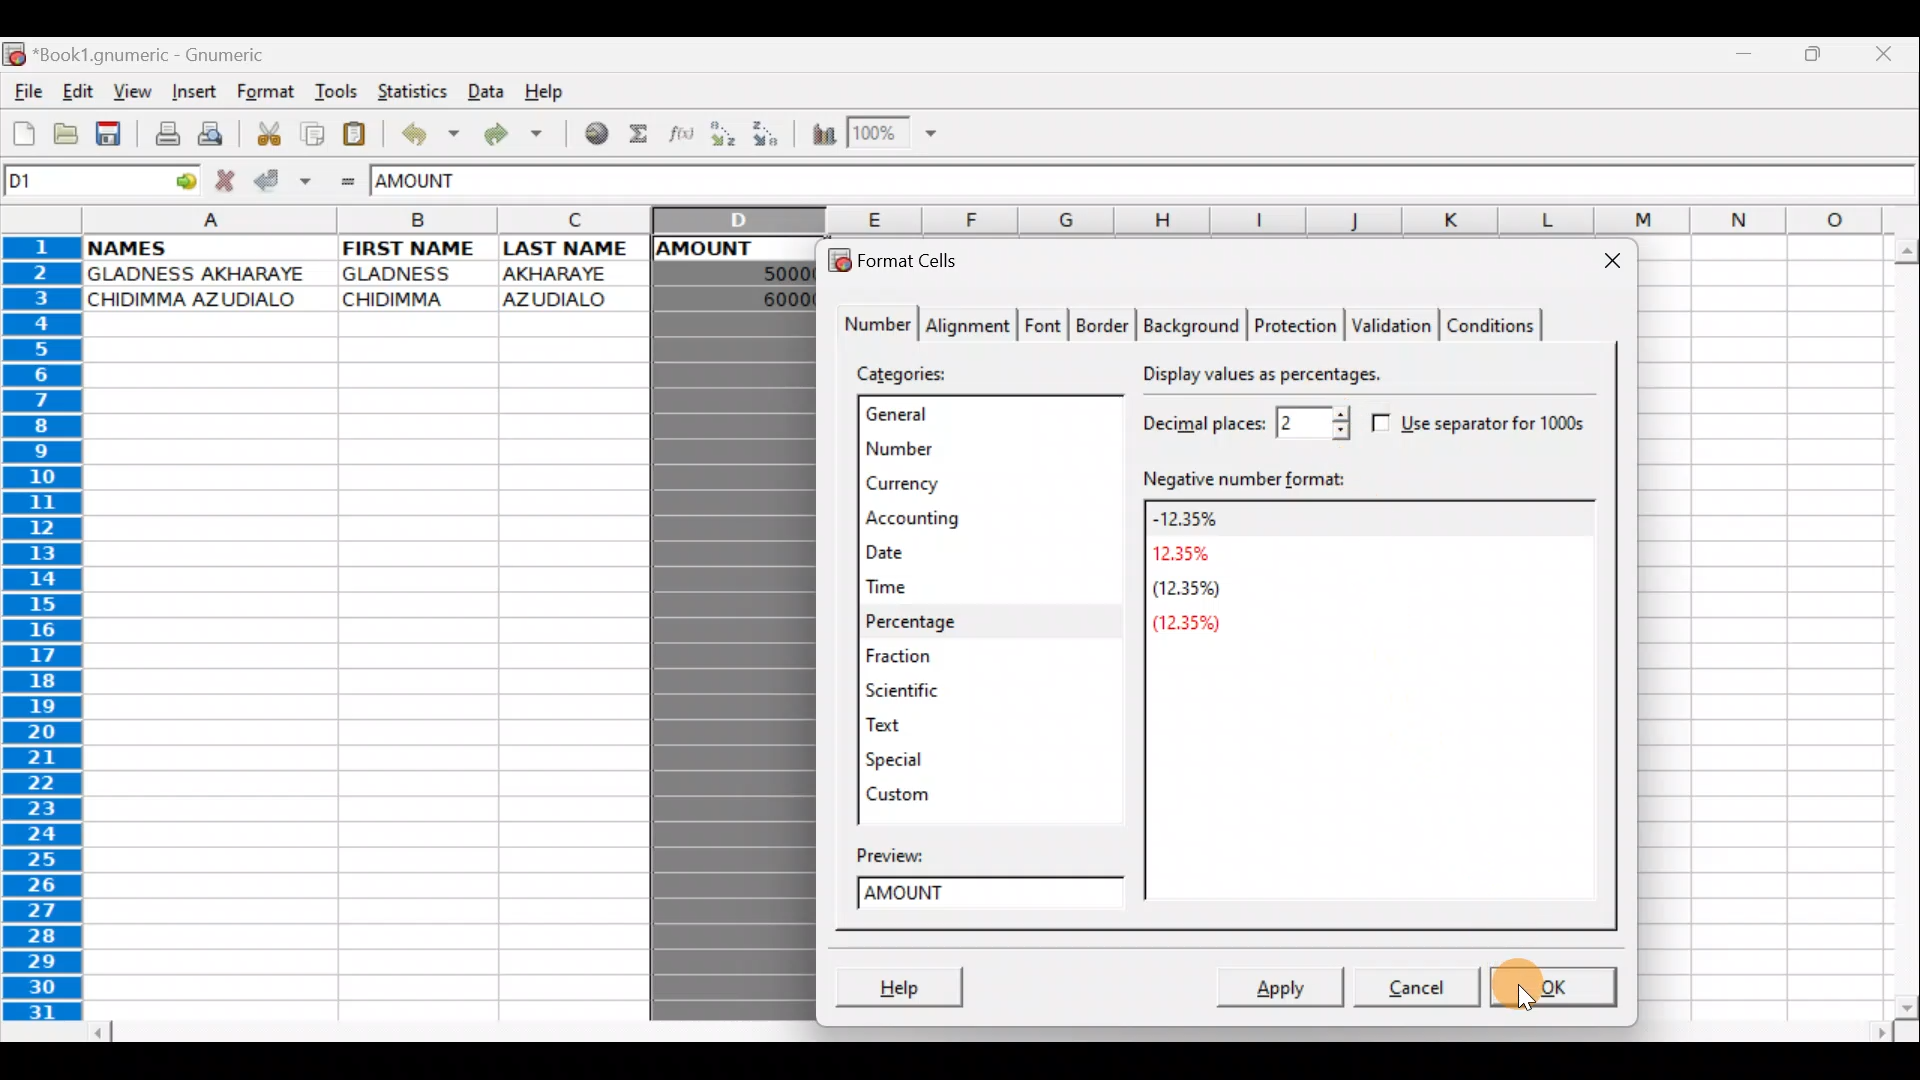 The height and width of the screenshot is (1080, 1920). Describe the element at coordinates (930, 692) in the screenshot. I see `Scientific` at that location.